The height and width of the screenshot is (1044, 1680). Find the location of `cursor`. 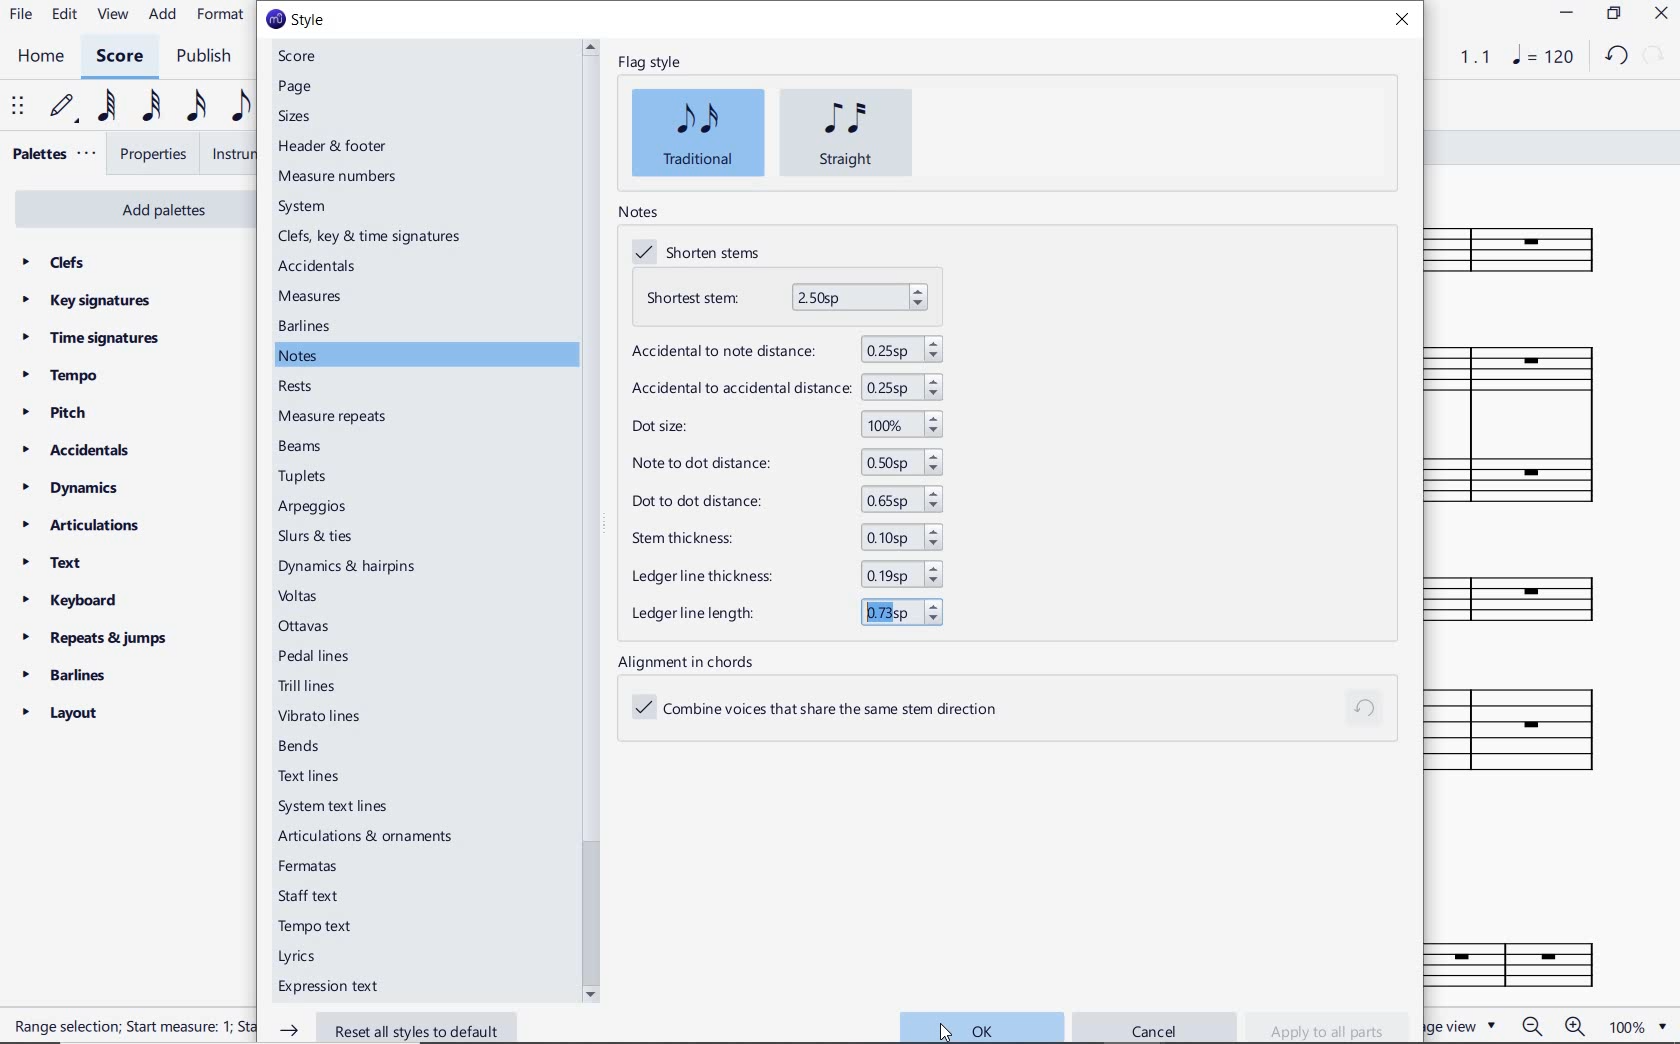

cursor is located at coordinates (946, 1028).